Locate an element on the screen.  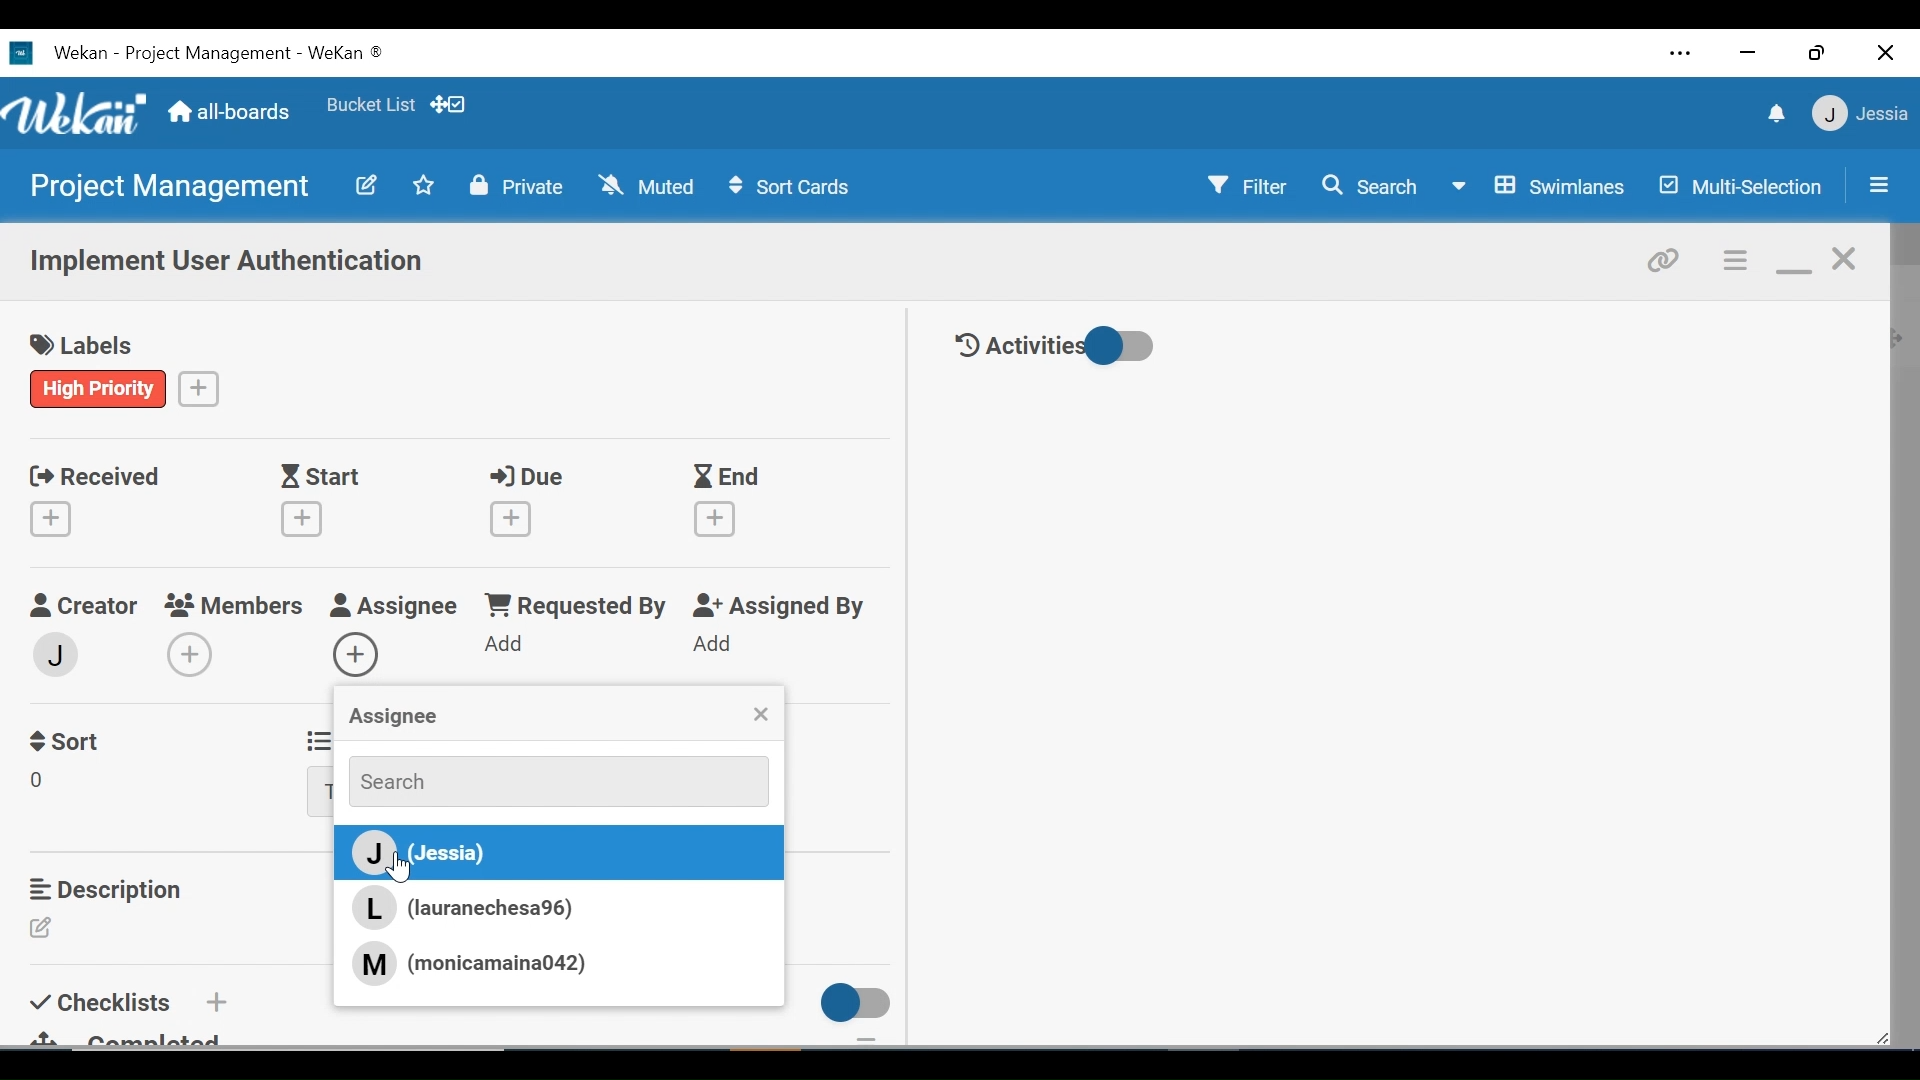
completed is located at coordinates (139, 1037).